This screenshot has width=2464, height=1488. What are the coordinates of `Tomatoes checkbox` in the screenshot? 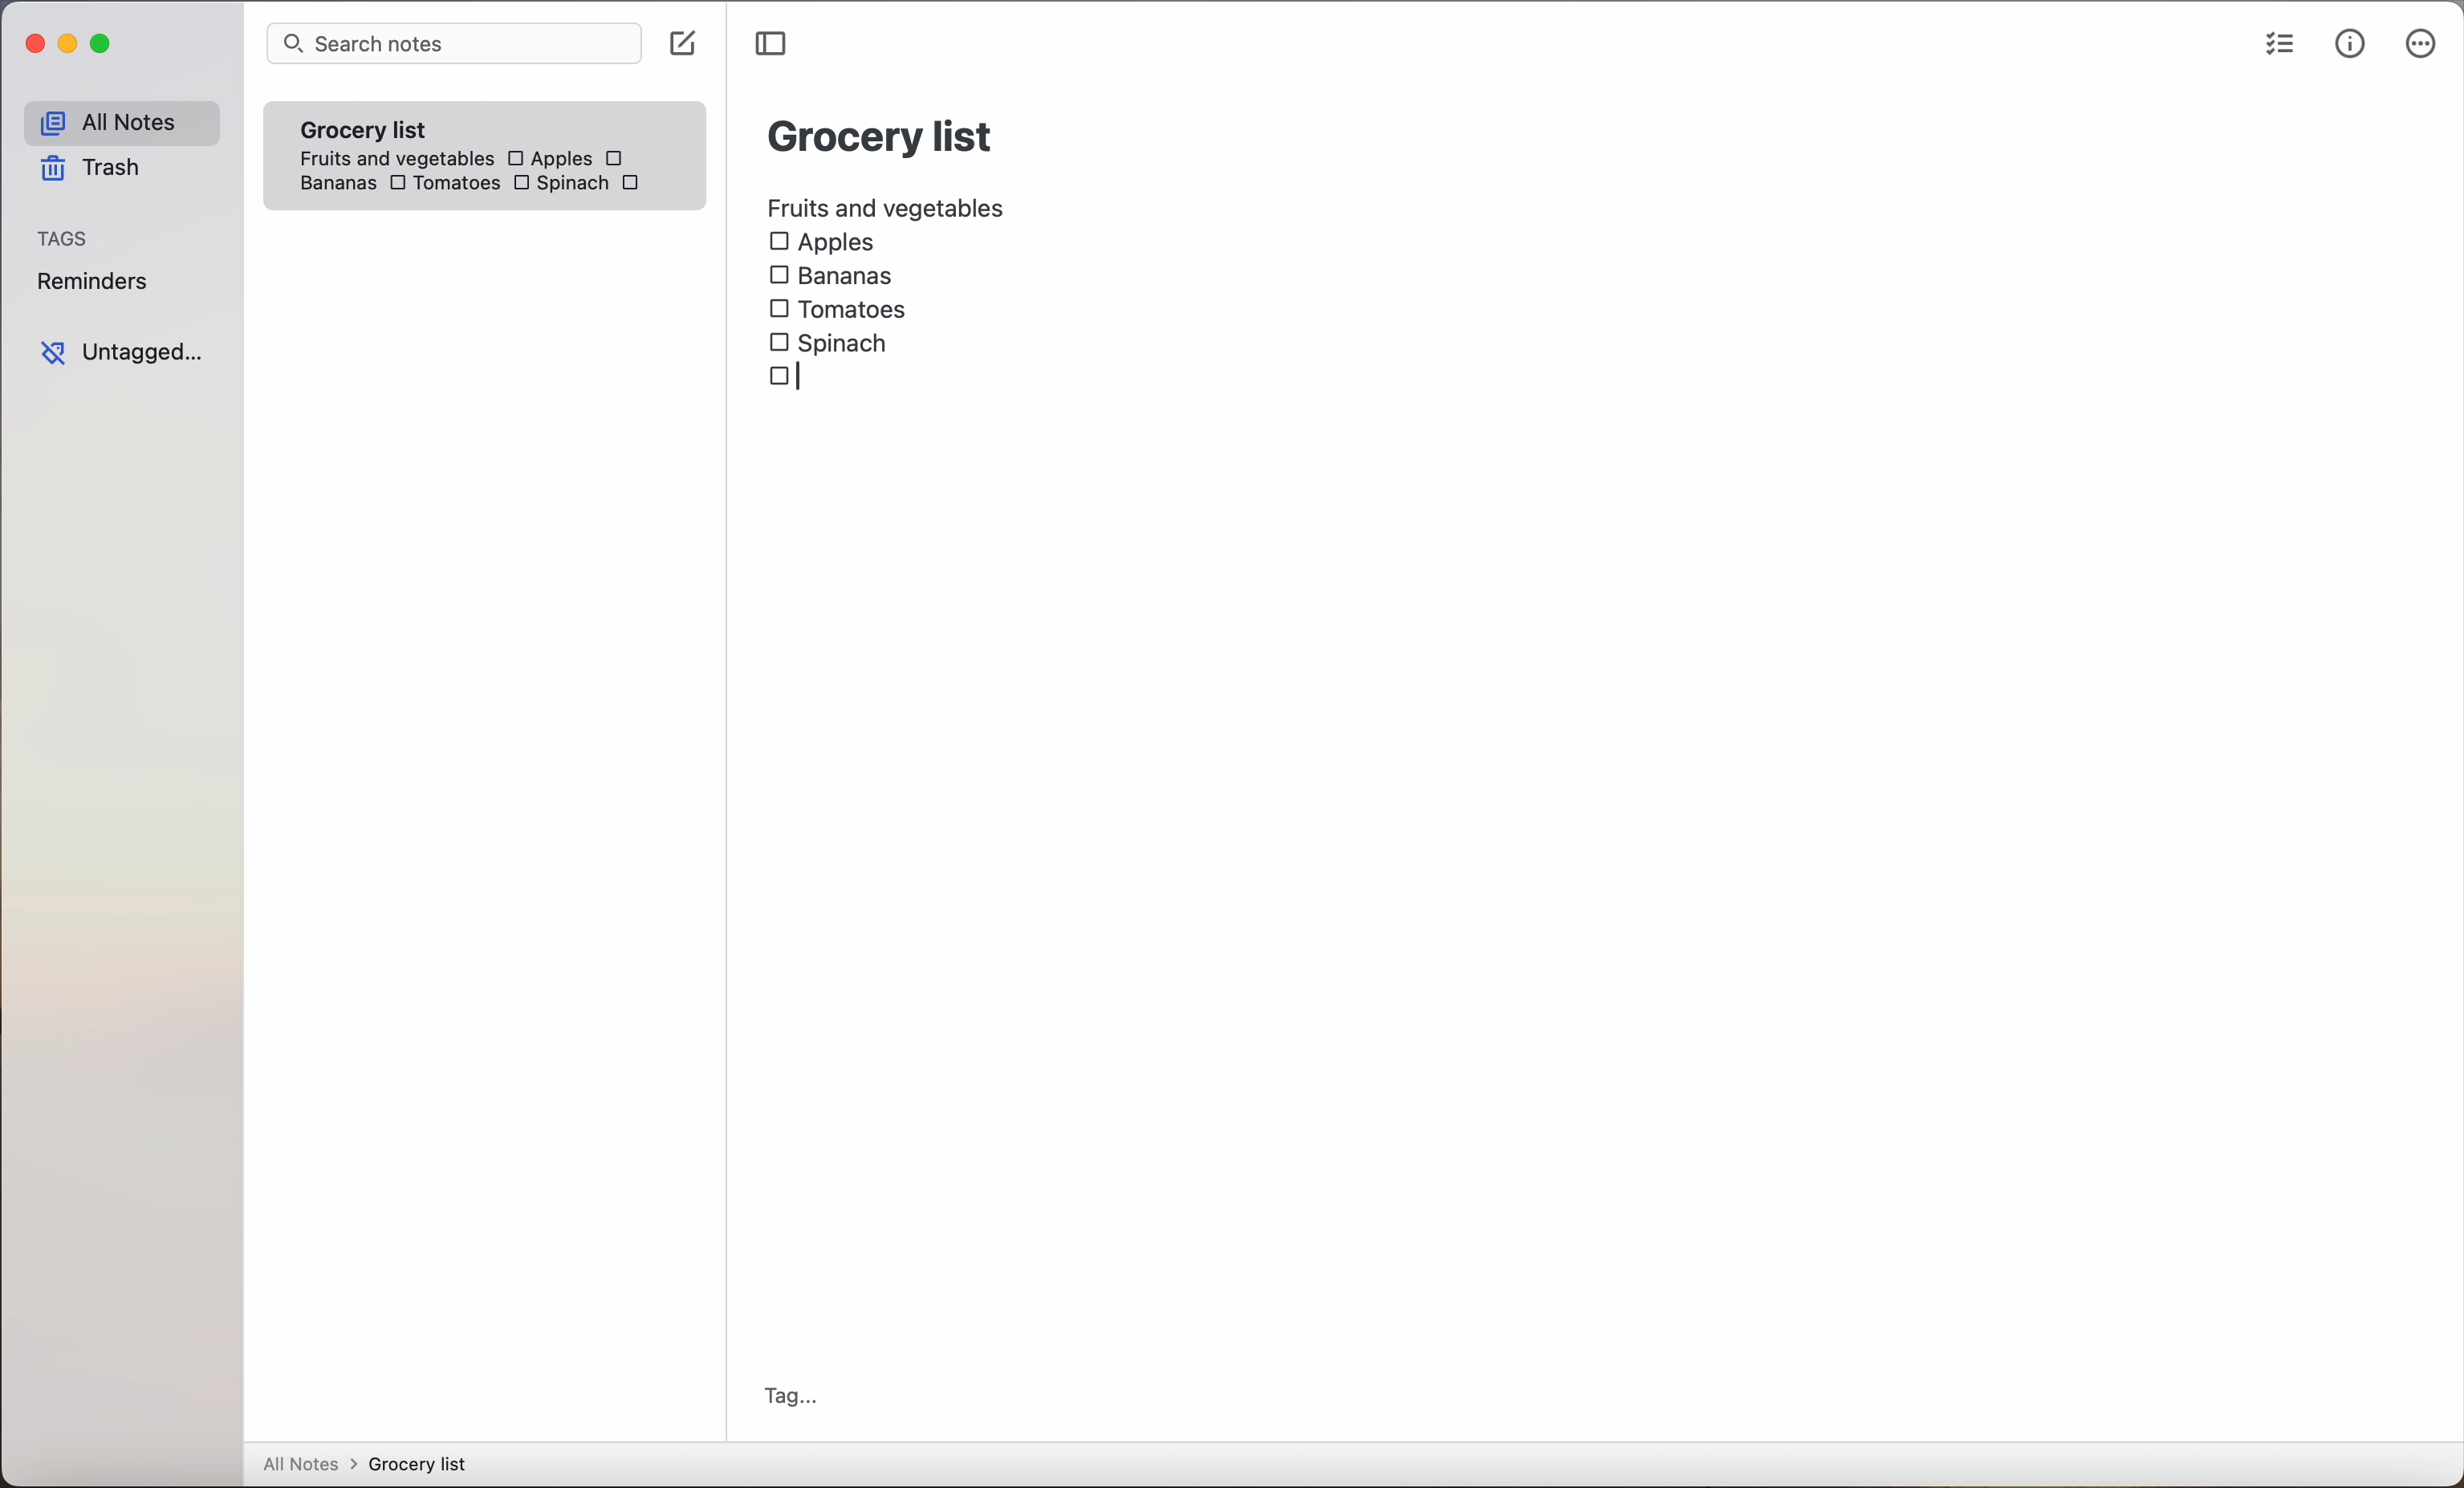 It's located at (837, 310).